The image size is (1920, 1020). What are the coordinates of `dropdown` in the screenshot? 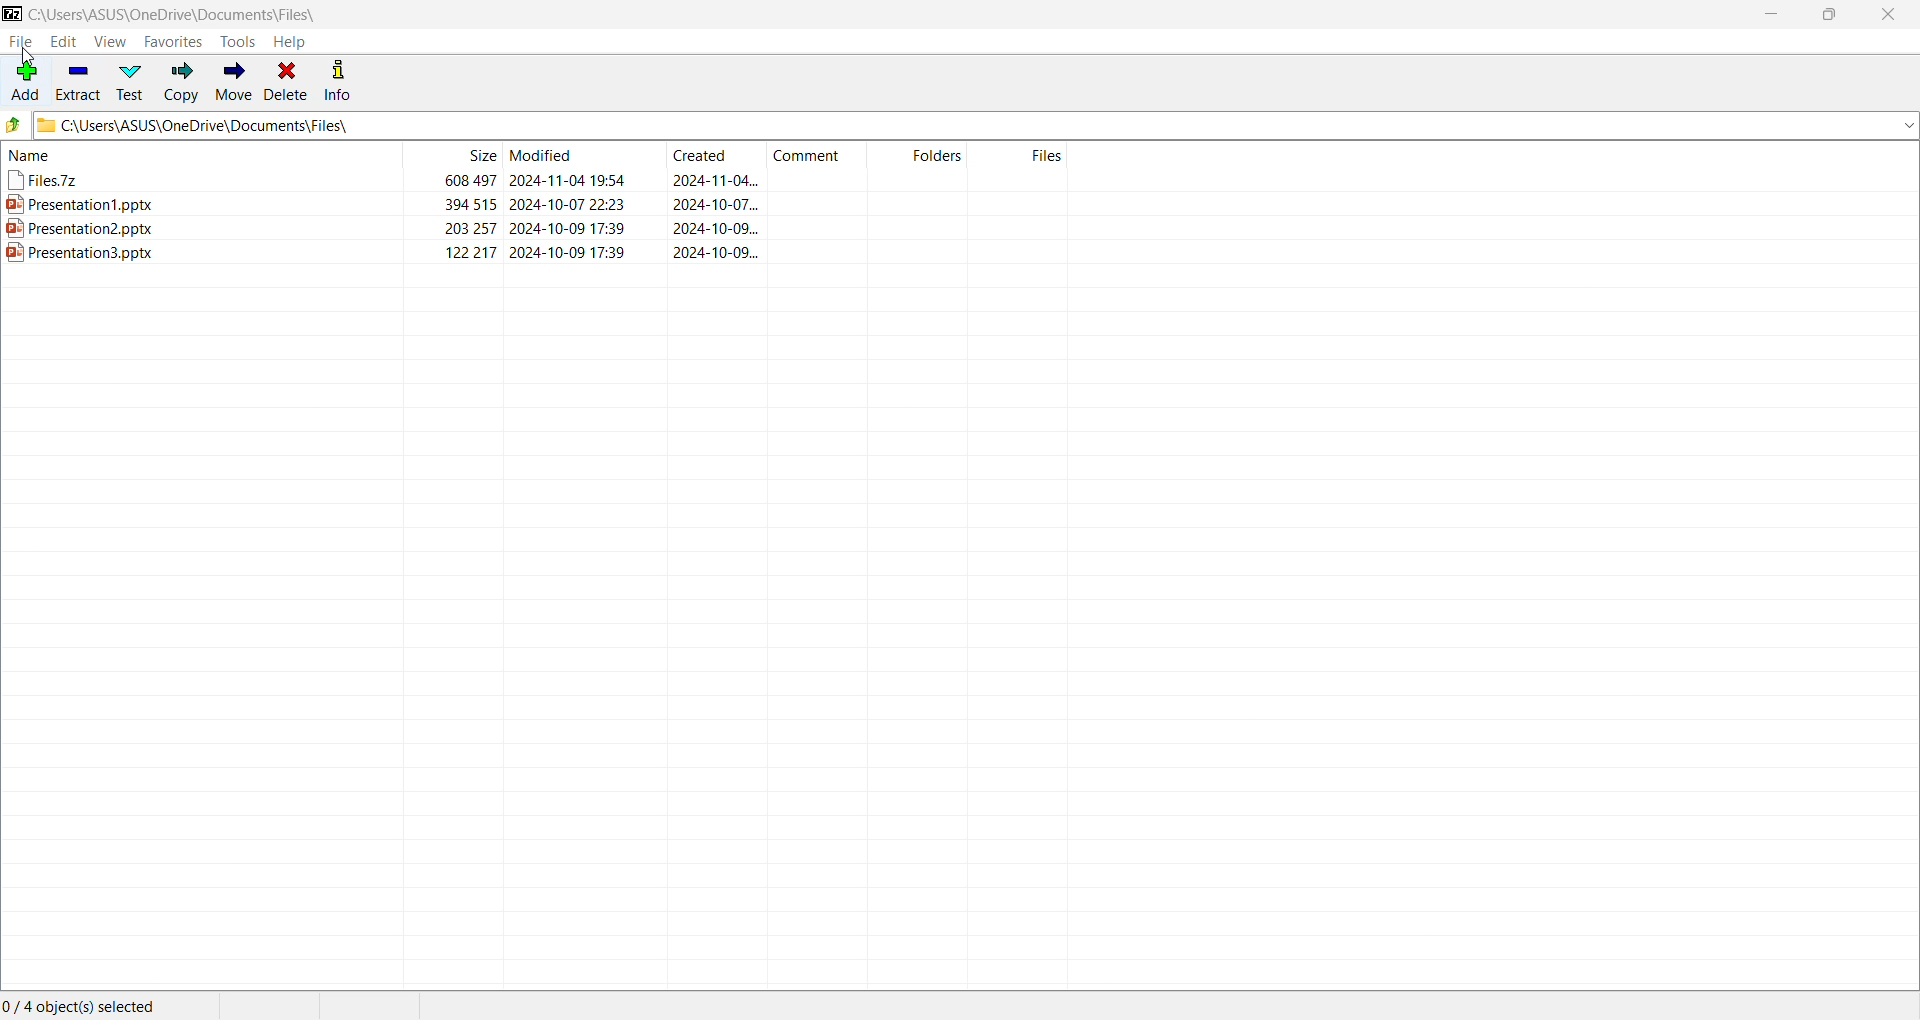 It's located at (1898, 126).